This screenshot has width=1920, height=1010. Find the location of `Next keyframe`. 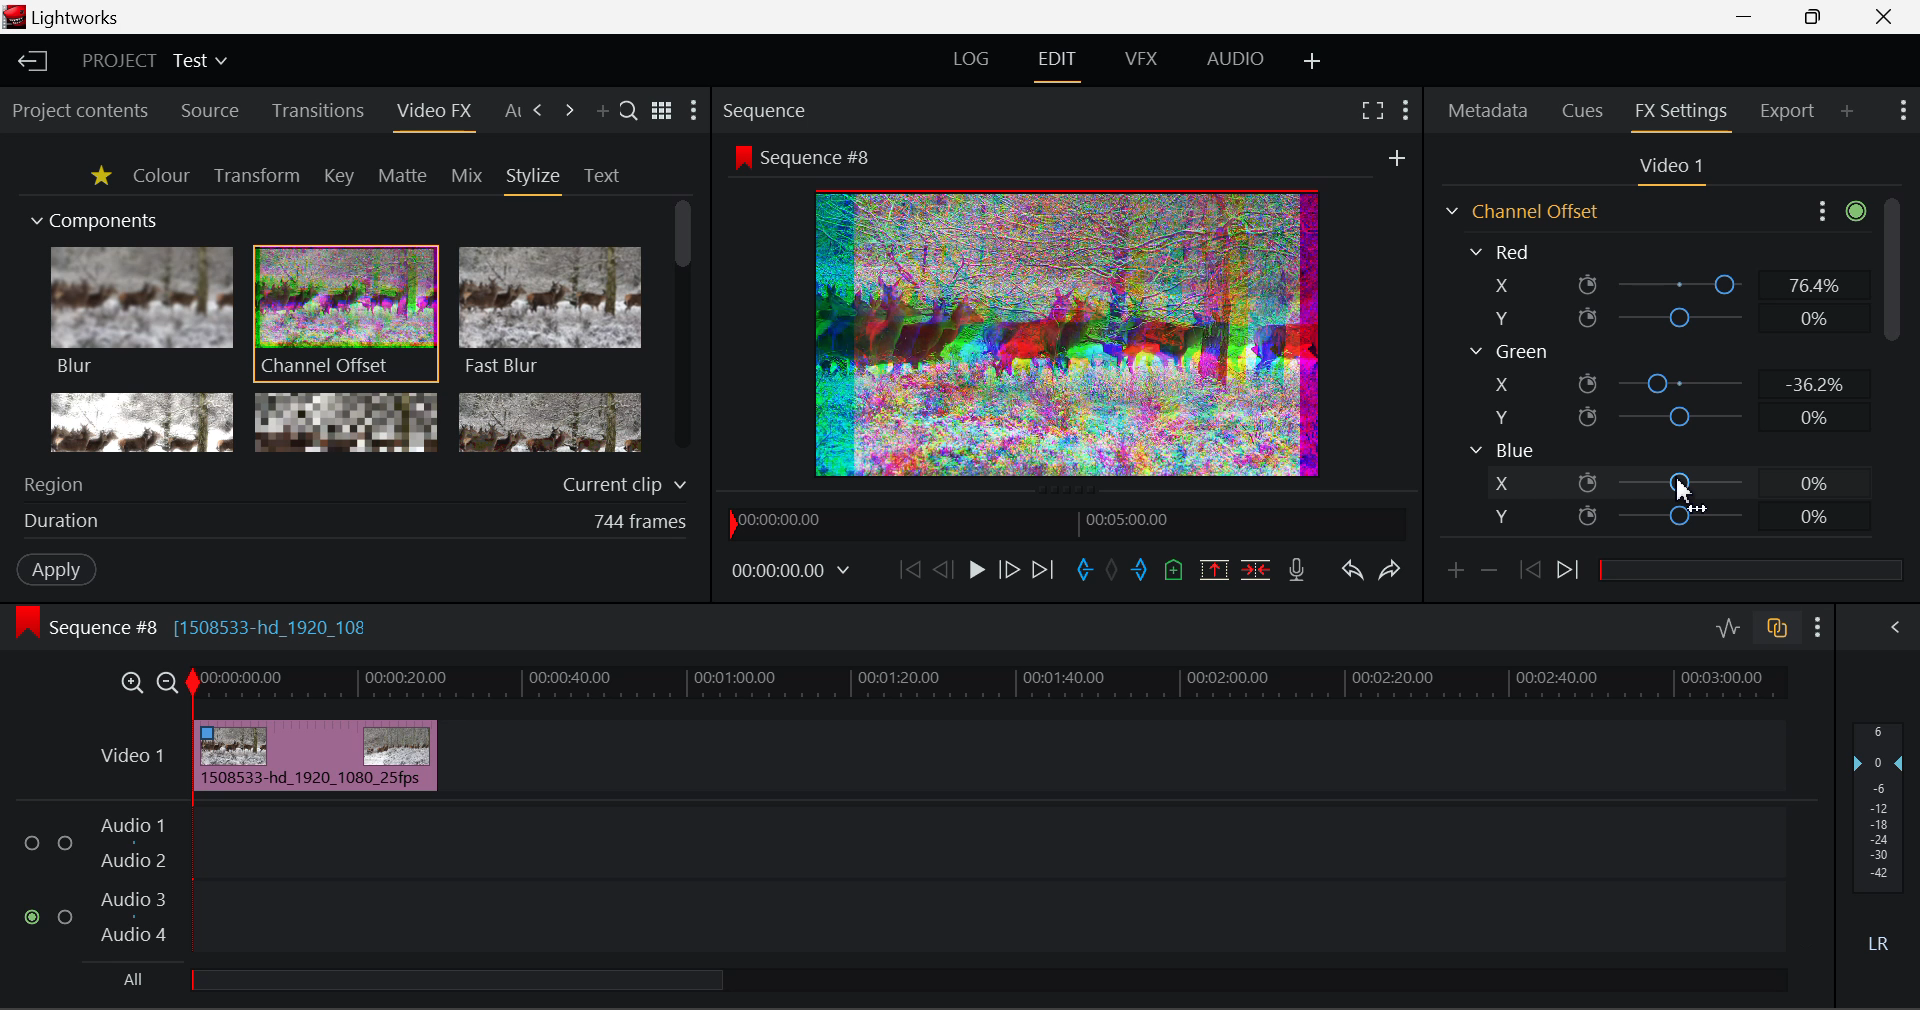

Next keyframe is located at coordinates (1571, 573).